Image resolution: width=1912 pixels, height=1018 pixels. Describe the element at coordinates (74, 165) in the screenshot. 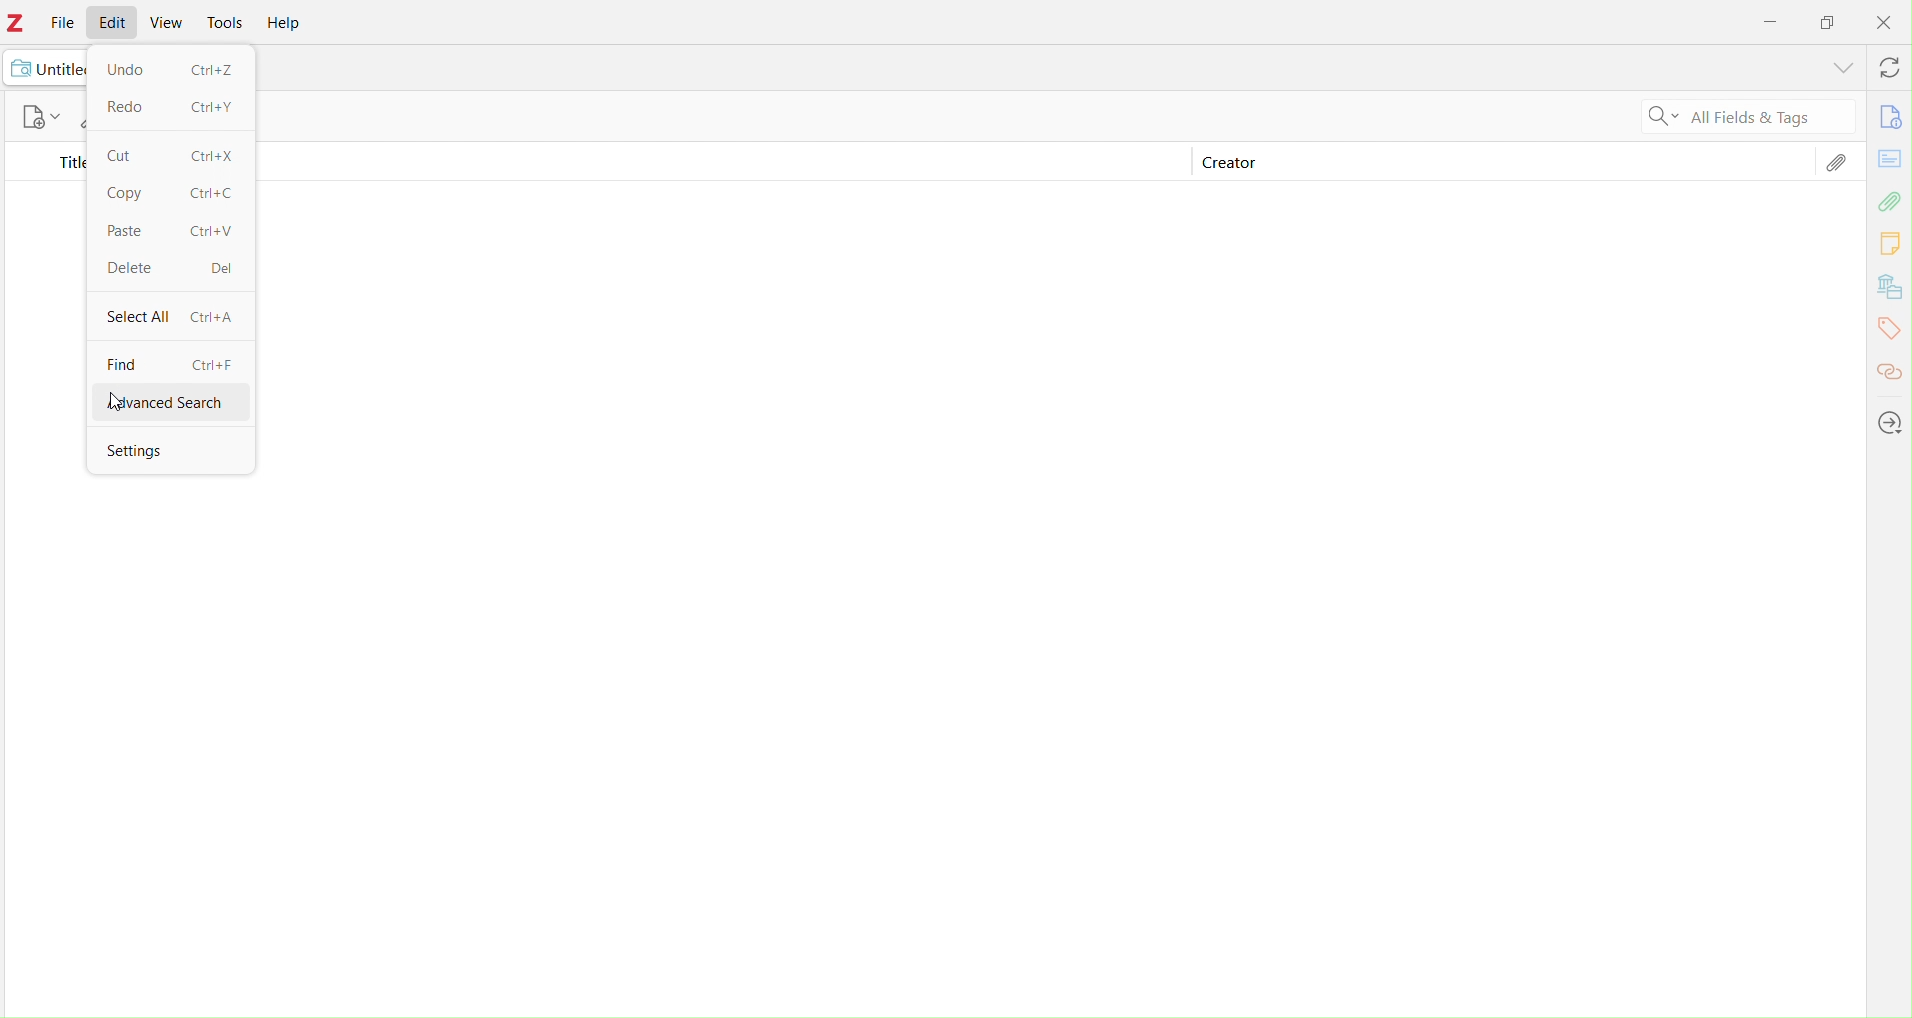

I see `Title` at that location.